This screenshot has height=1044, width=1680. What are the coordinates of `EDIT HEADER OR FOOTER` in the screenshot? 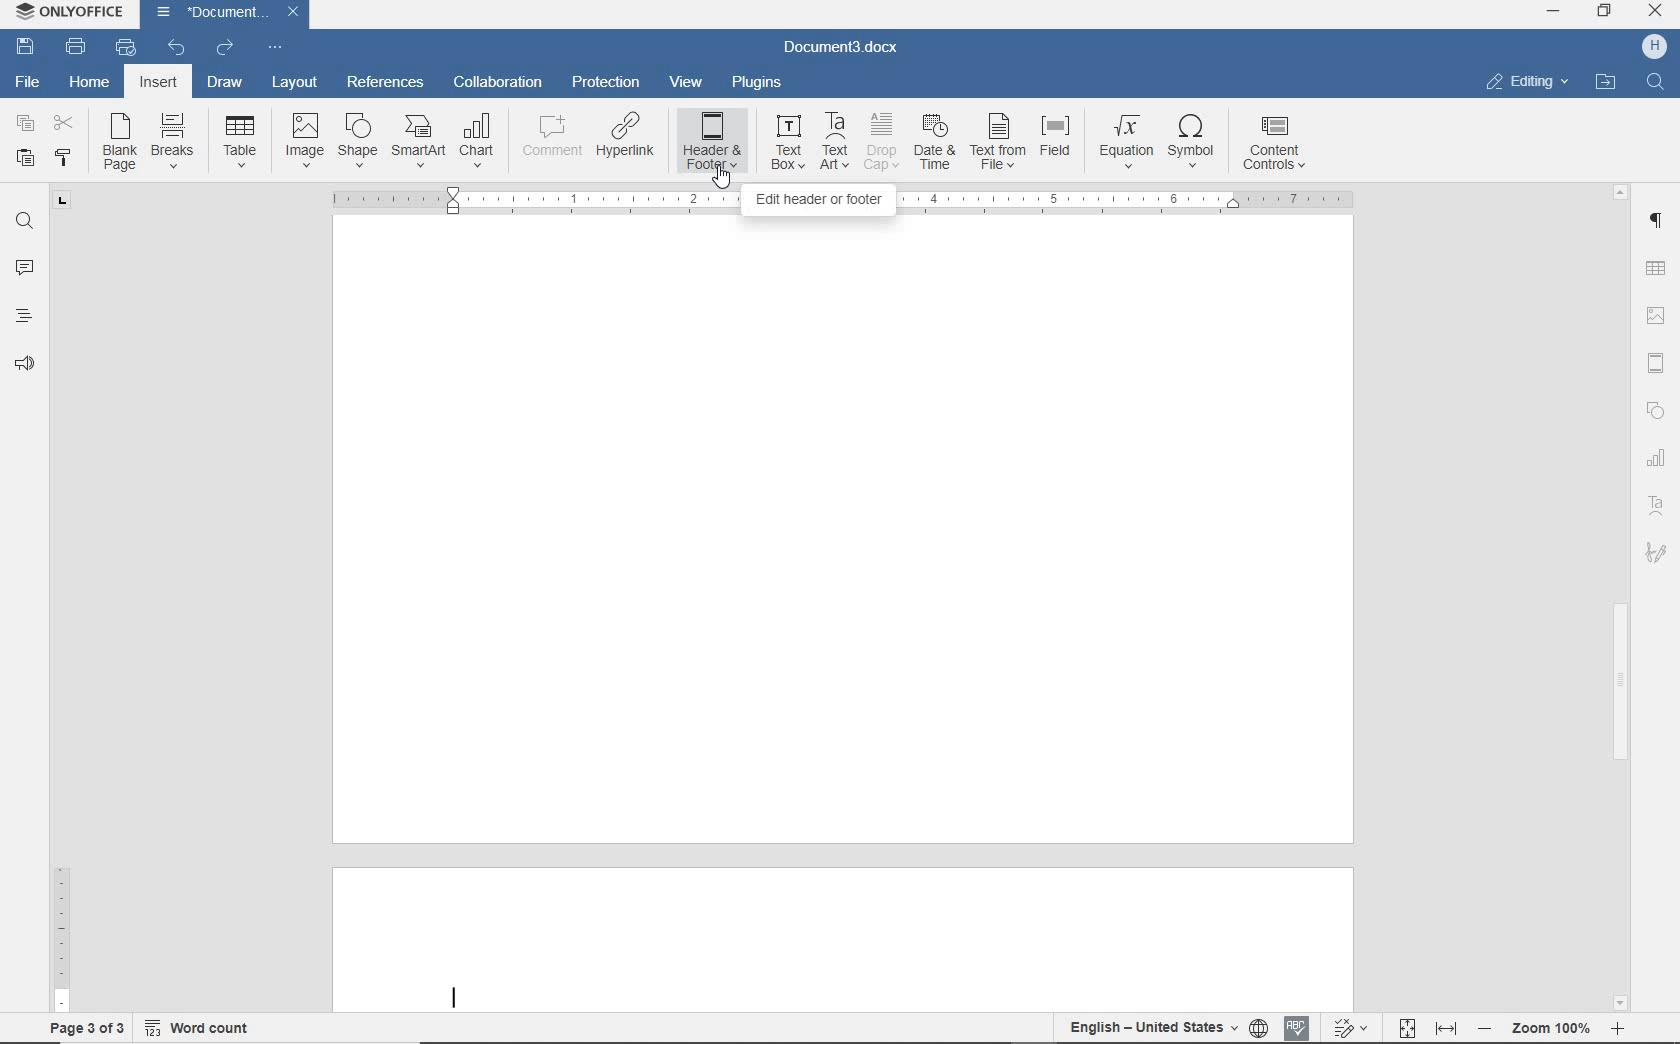 It's located at (818, 202).